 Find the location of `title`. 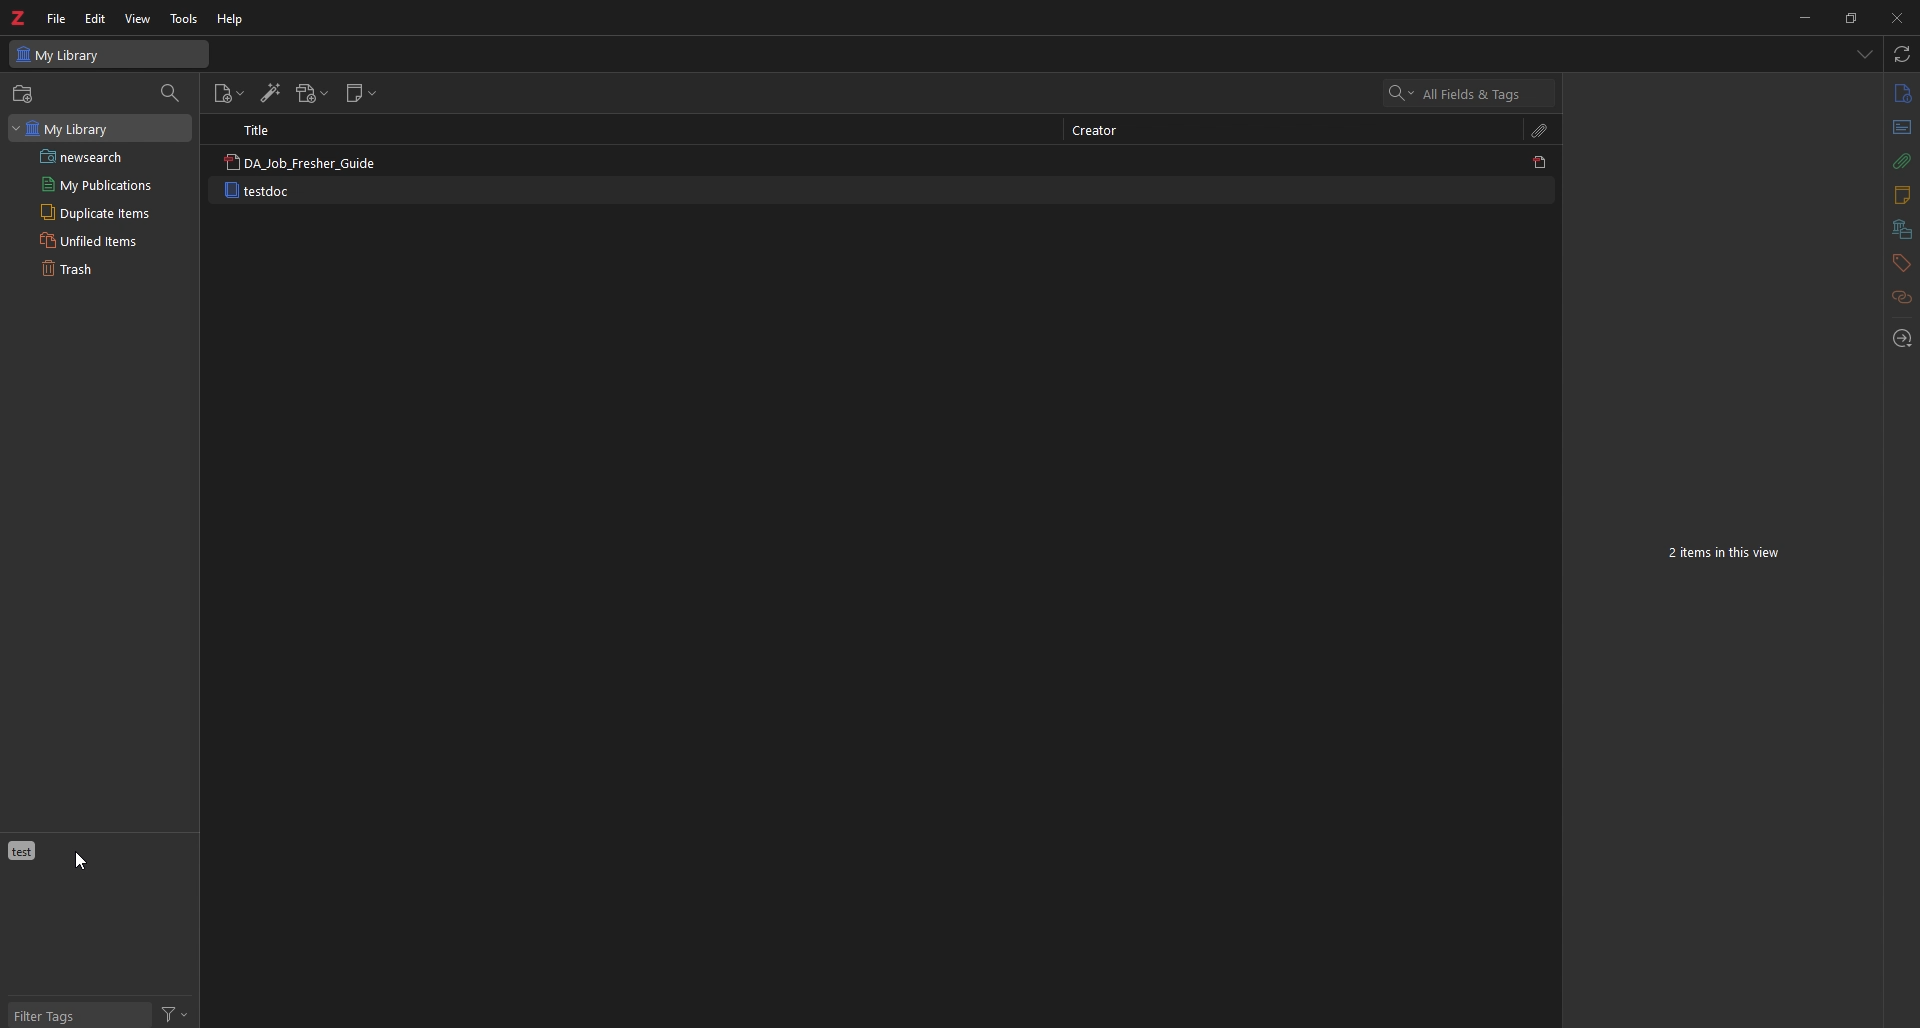

title is located at coordinates (255, 130).